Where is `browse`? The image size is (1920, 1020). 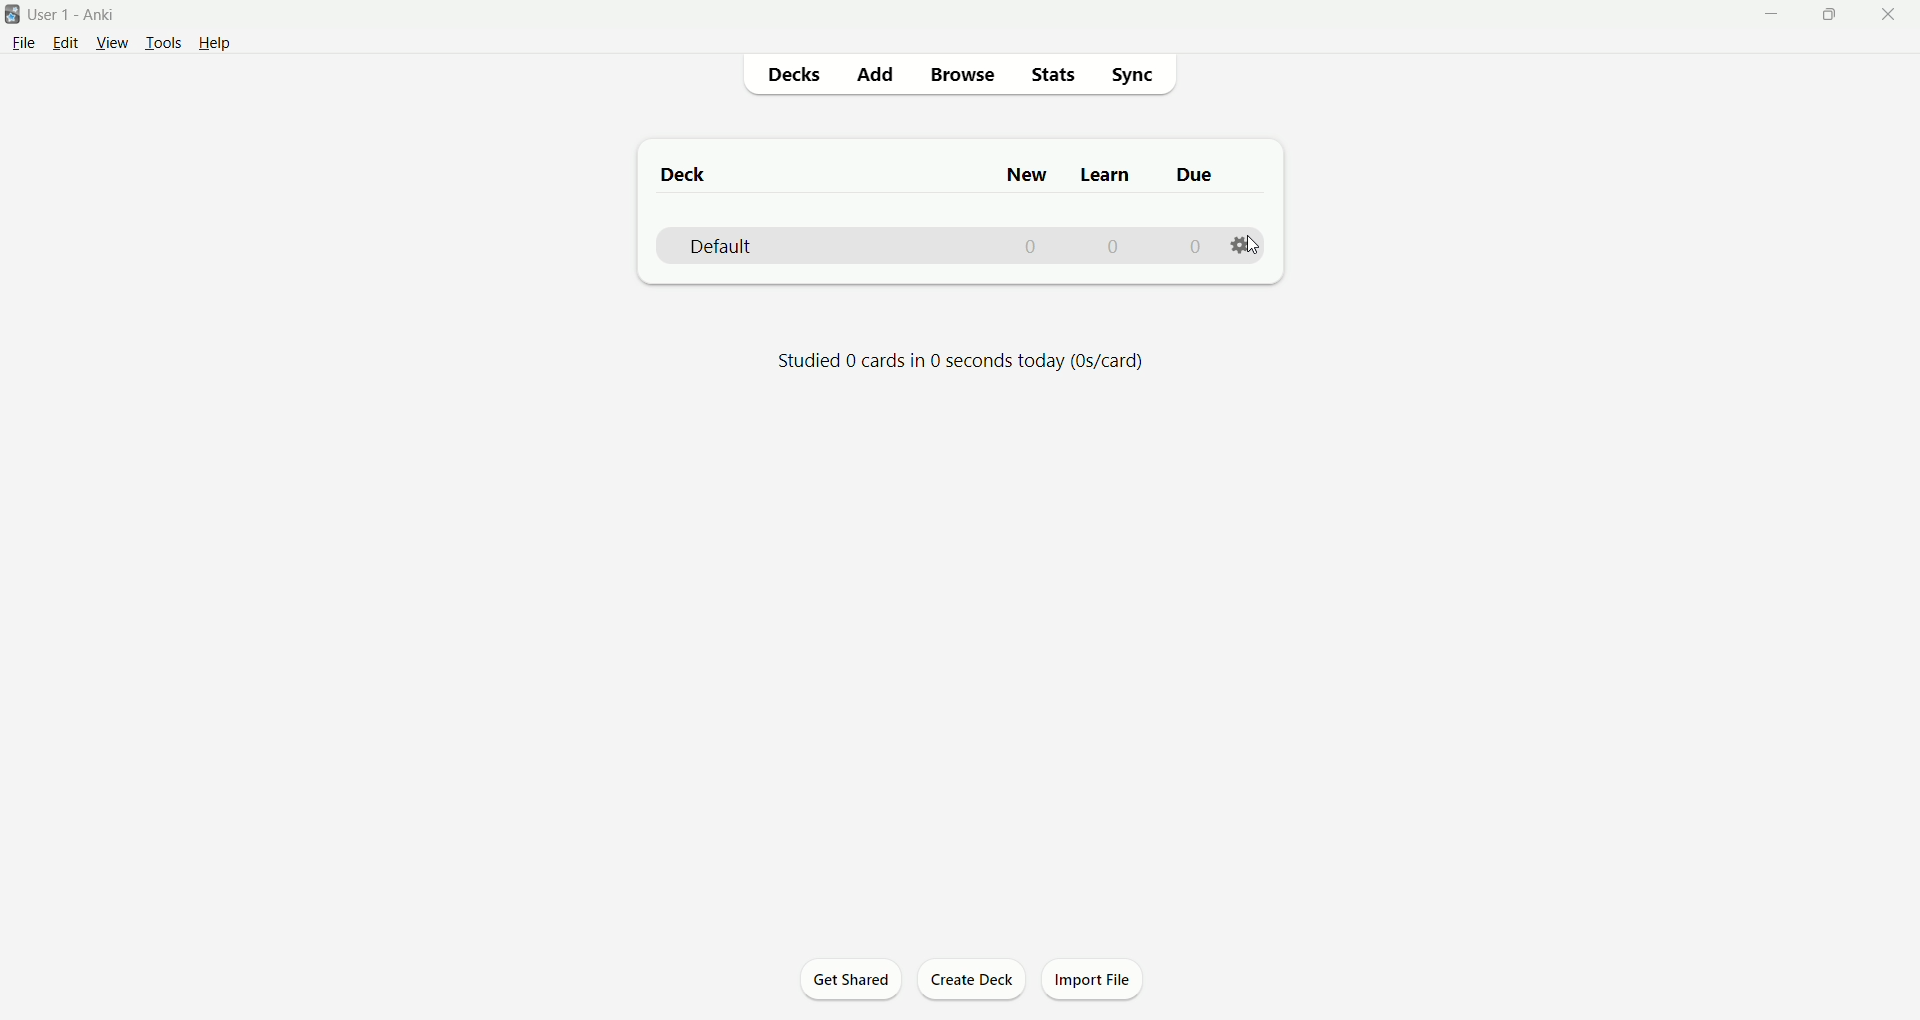 browse is located at coordinates (964, 76).